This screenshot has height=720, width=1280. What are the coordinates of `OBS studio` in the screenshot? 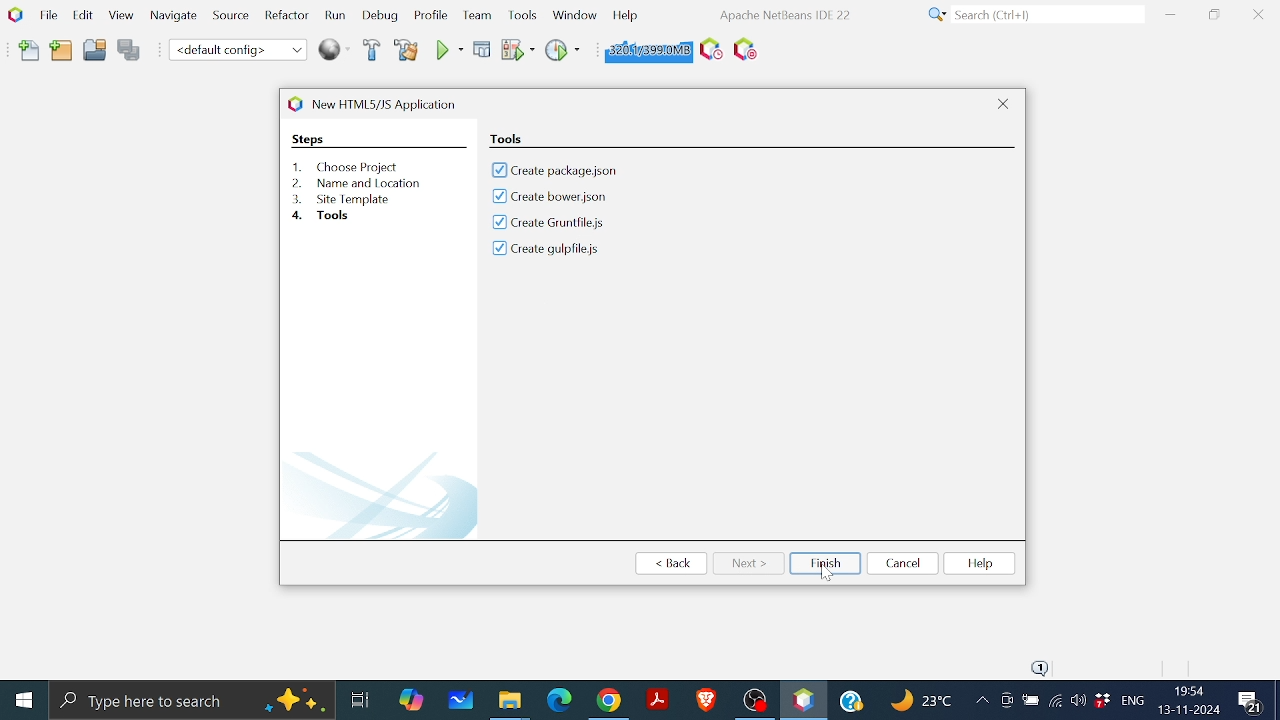 It's located at (754, 699).